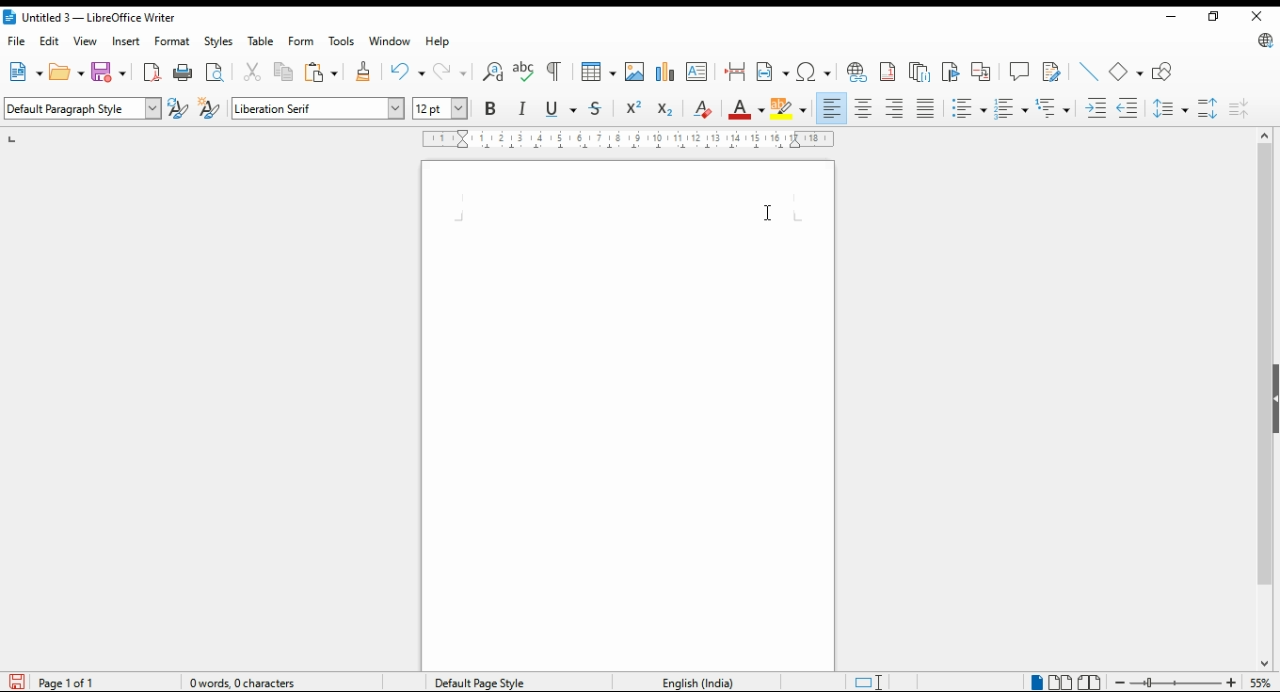 The image size is (1280, 692). What do you see at coordinates (702, 108) in the screenshot?
I see `remove direct formatting` at bounding box center [702, 108].